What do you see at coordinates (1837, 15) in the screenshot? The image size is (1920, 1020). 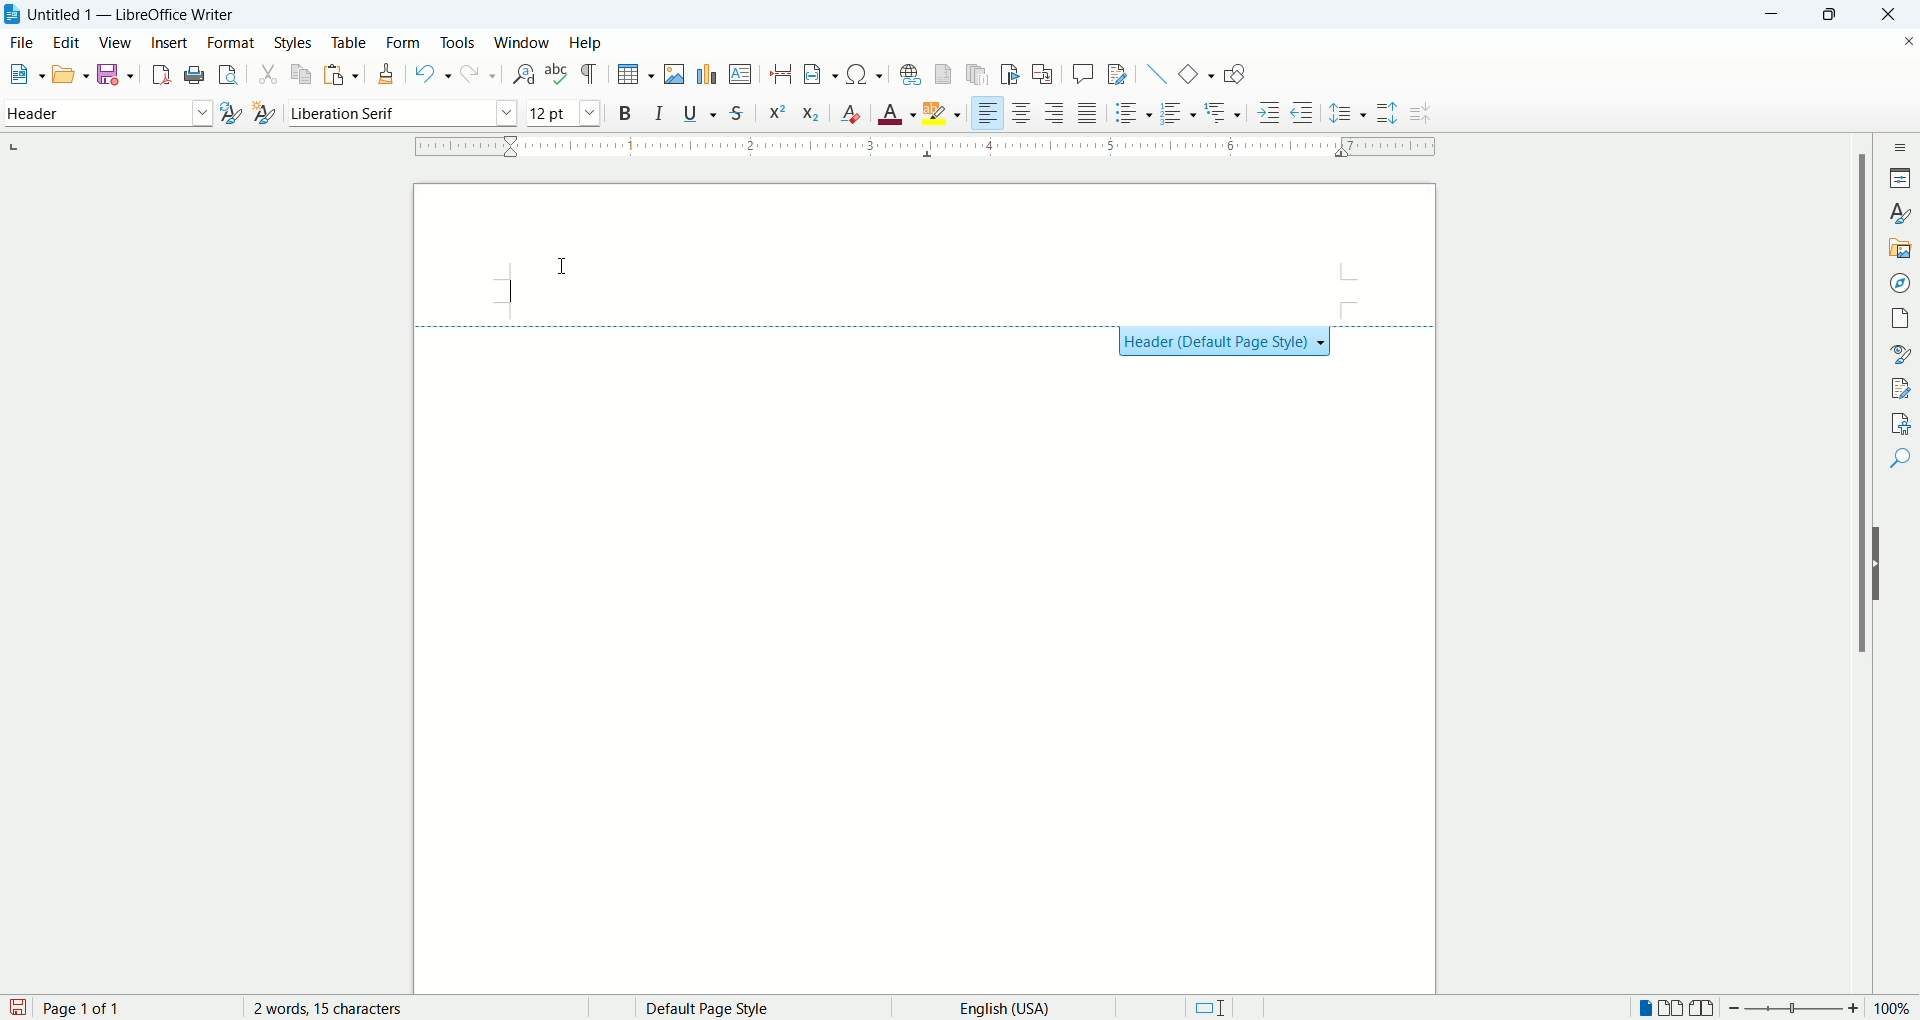 I see `maximize` at bounding box center [1837, 15].